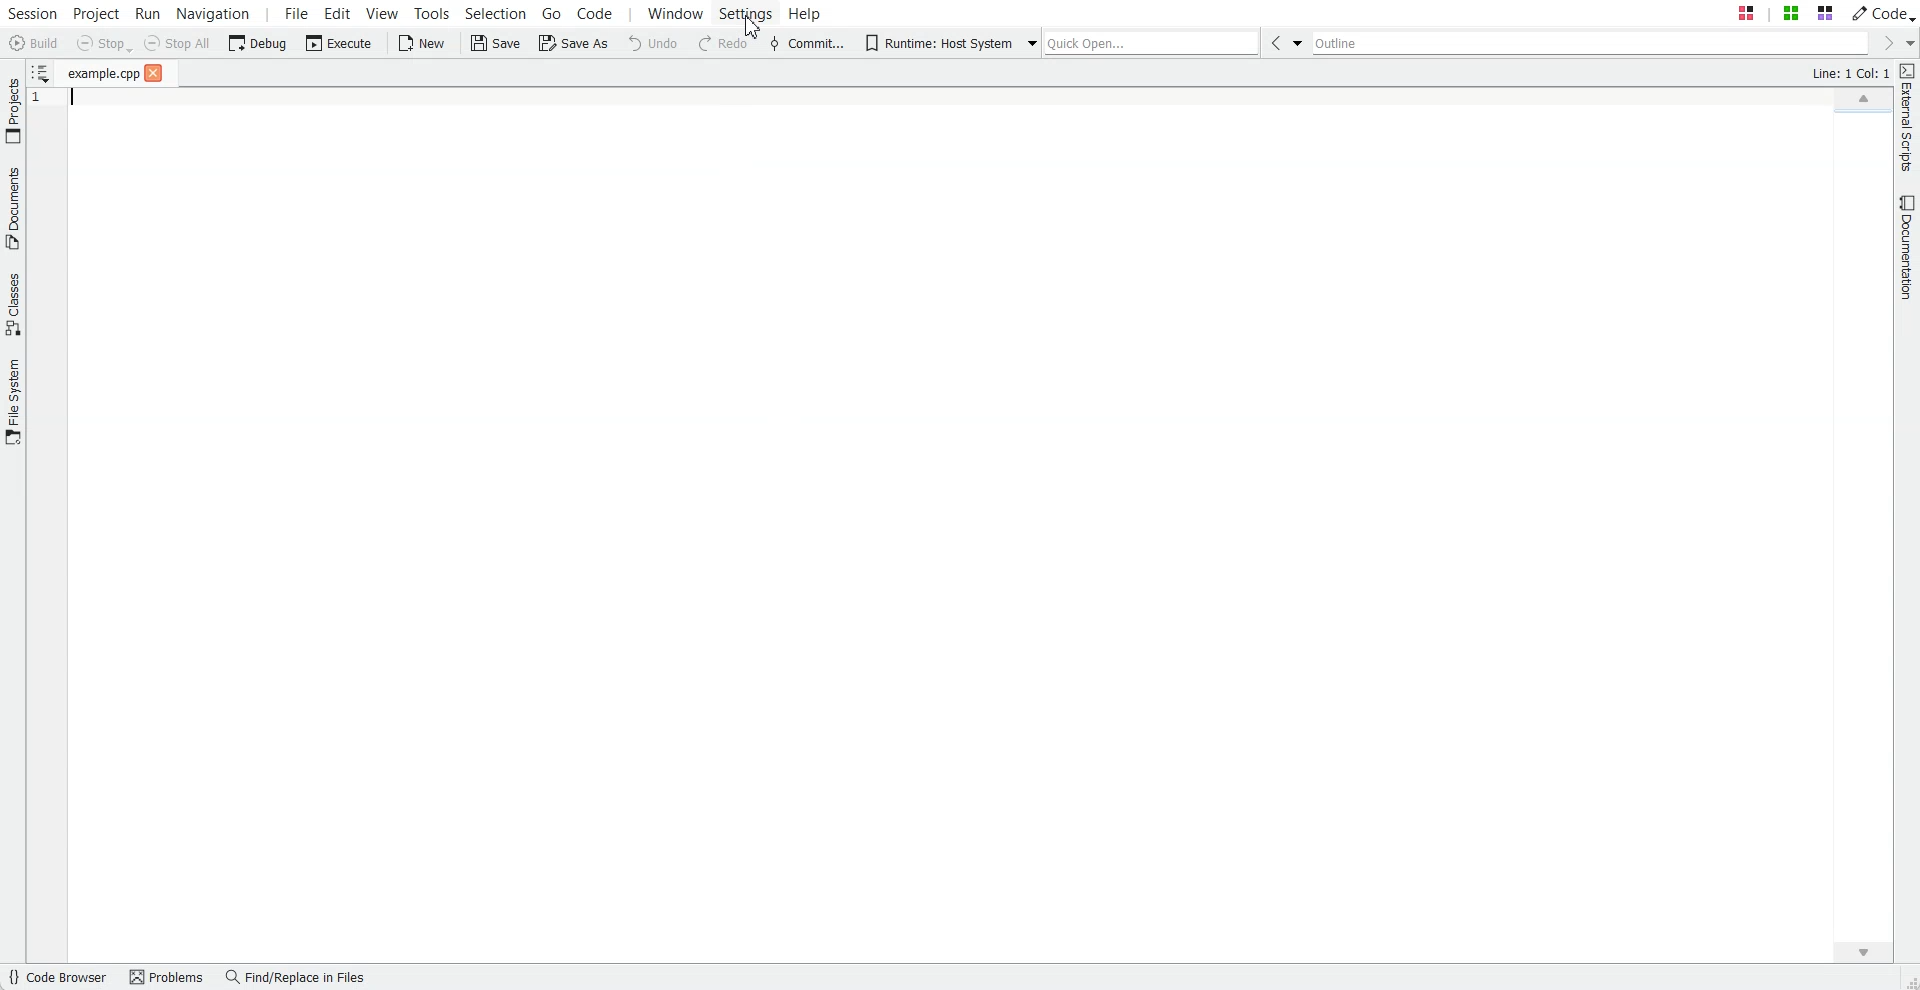 Image resolution: width=1920 pixels, height=990 pixels. What do you see at coordinates (1862, 96) in the screenshot?
I see `Scroll up` at bounding box center [1862, 96].